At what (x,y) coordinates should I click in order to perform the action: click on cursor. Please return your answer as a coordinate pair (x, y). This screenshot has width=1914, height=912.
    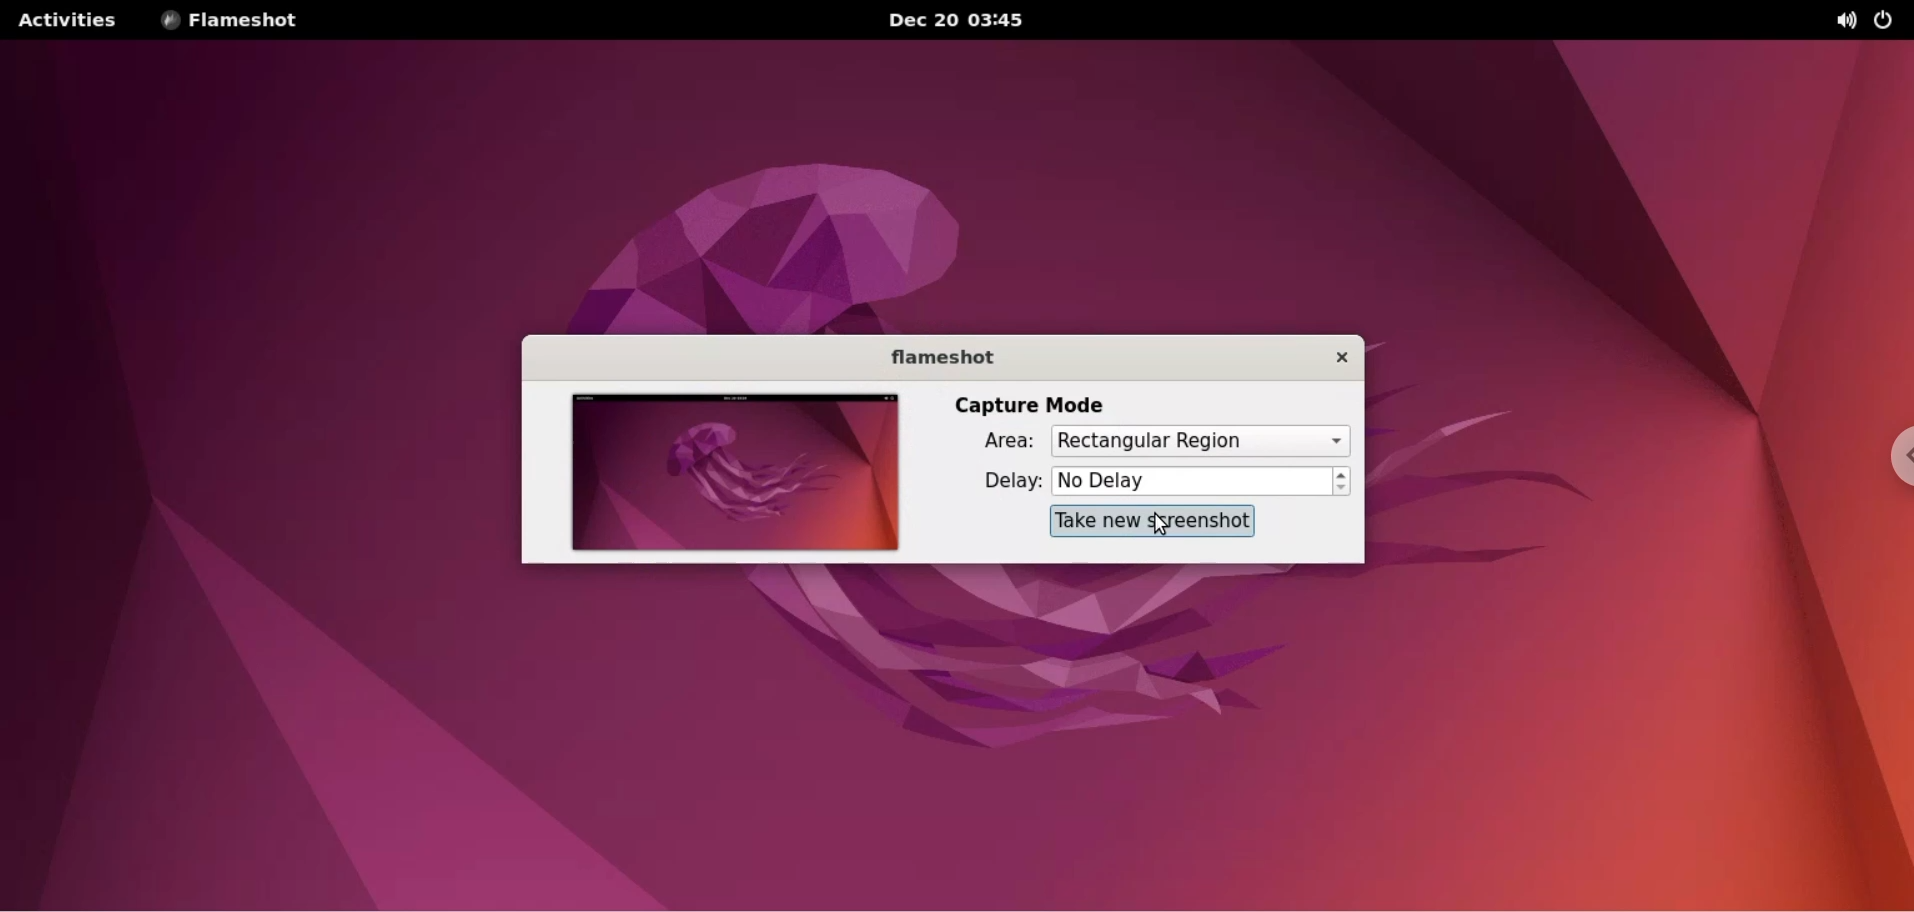
    Looking at the image, I should click on (1159, 527).